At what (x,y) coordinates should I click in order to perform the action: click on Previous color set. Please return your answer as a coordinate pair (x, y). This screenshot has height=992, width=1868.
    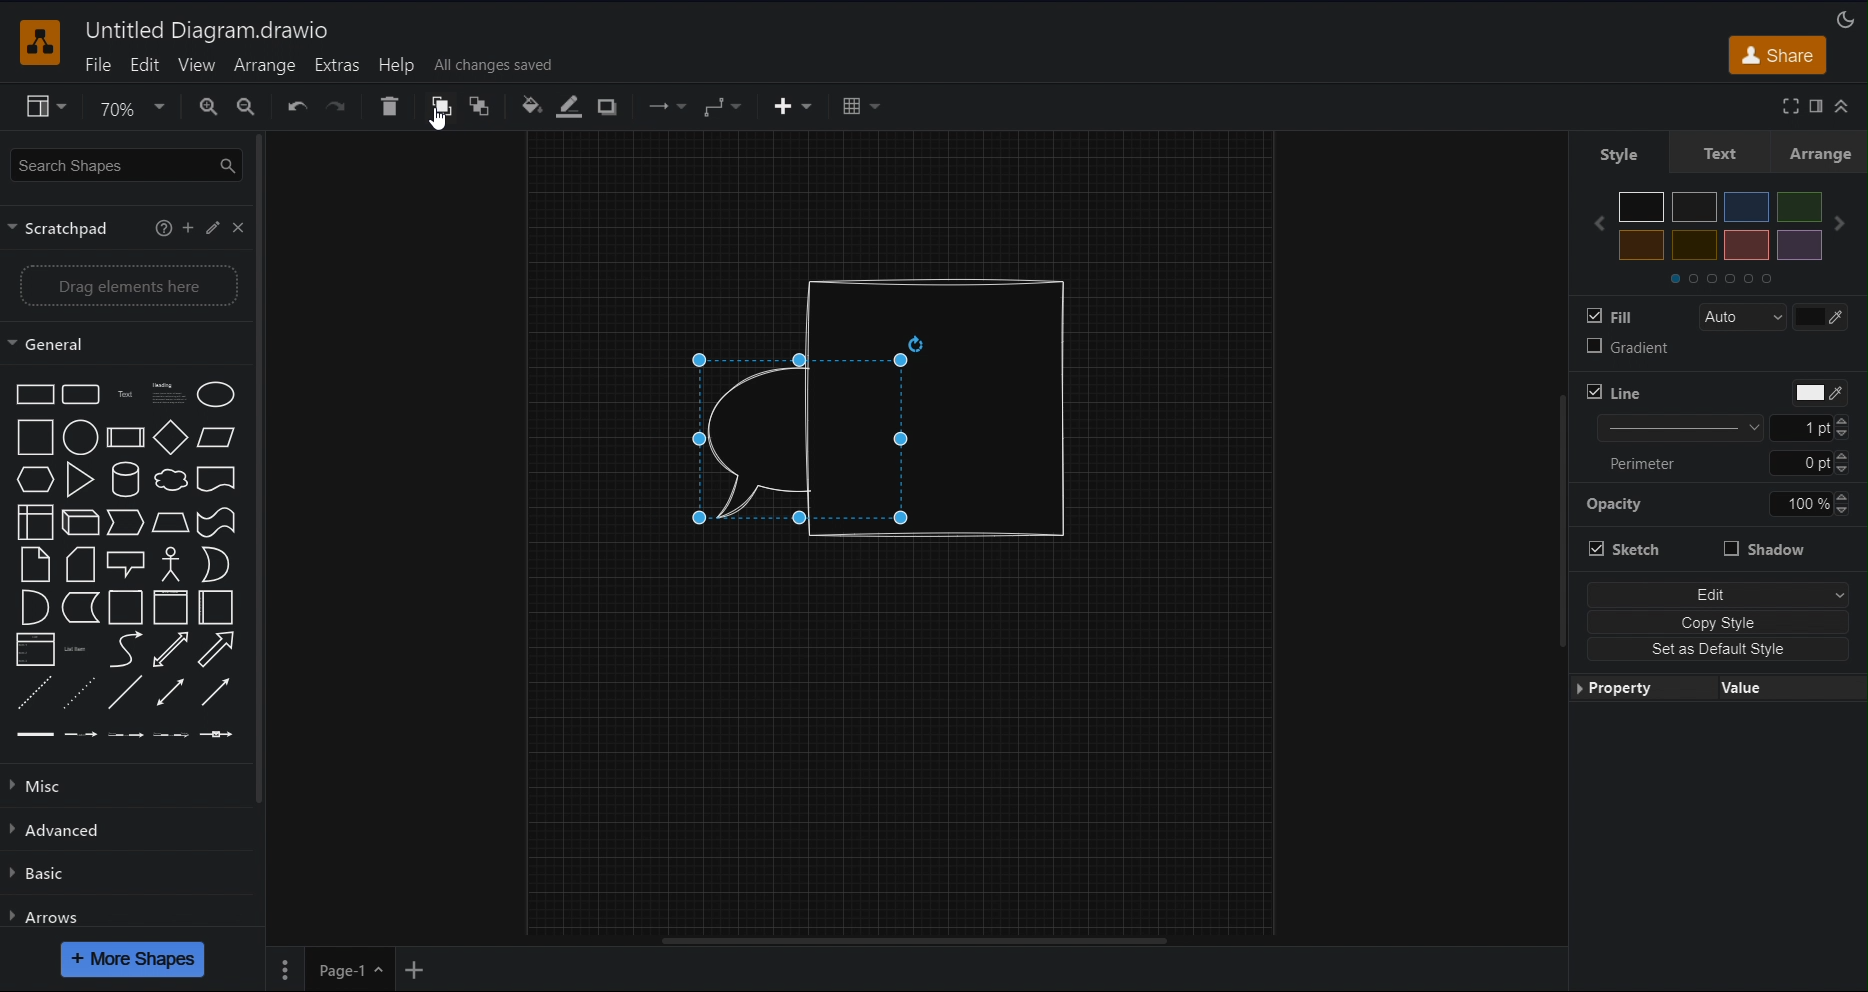
    Looking at the image, I should click on (1598, 223).